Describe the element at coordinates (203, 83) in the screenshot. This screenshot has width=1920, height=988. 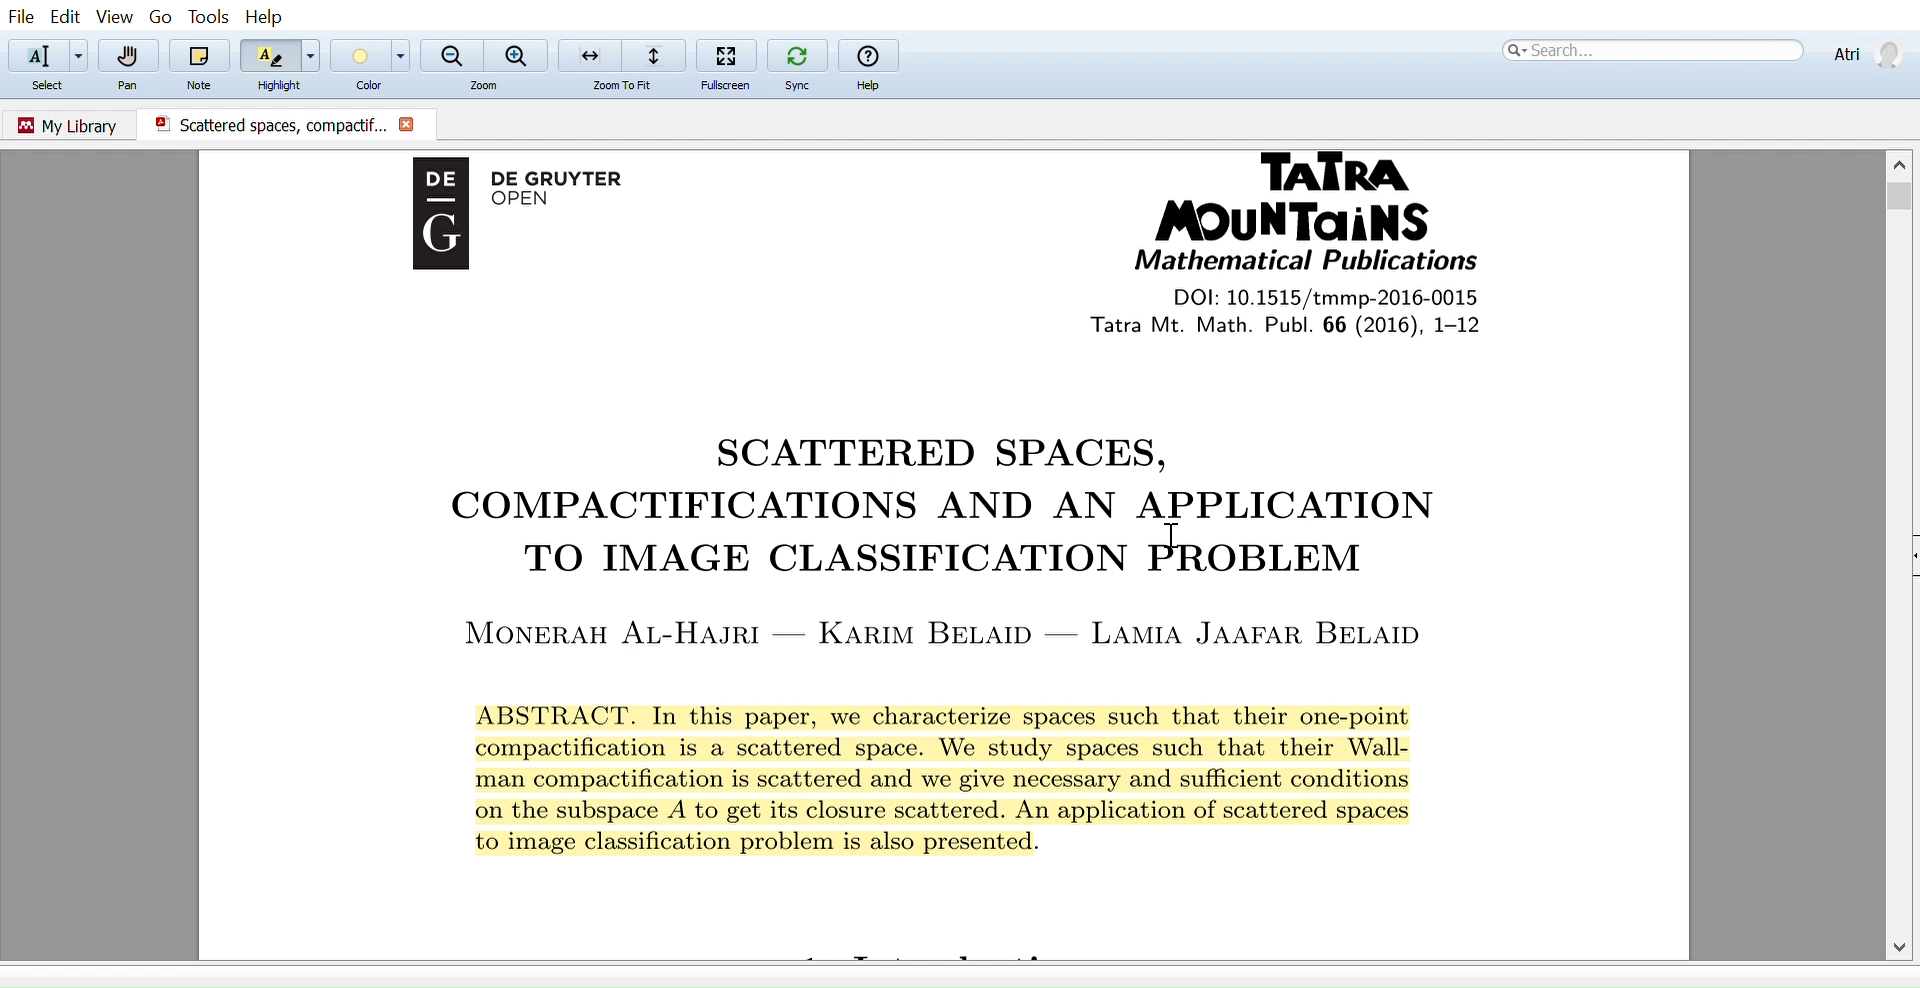
I see `Note` at that location.